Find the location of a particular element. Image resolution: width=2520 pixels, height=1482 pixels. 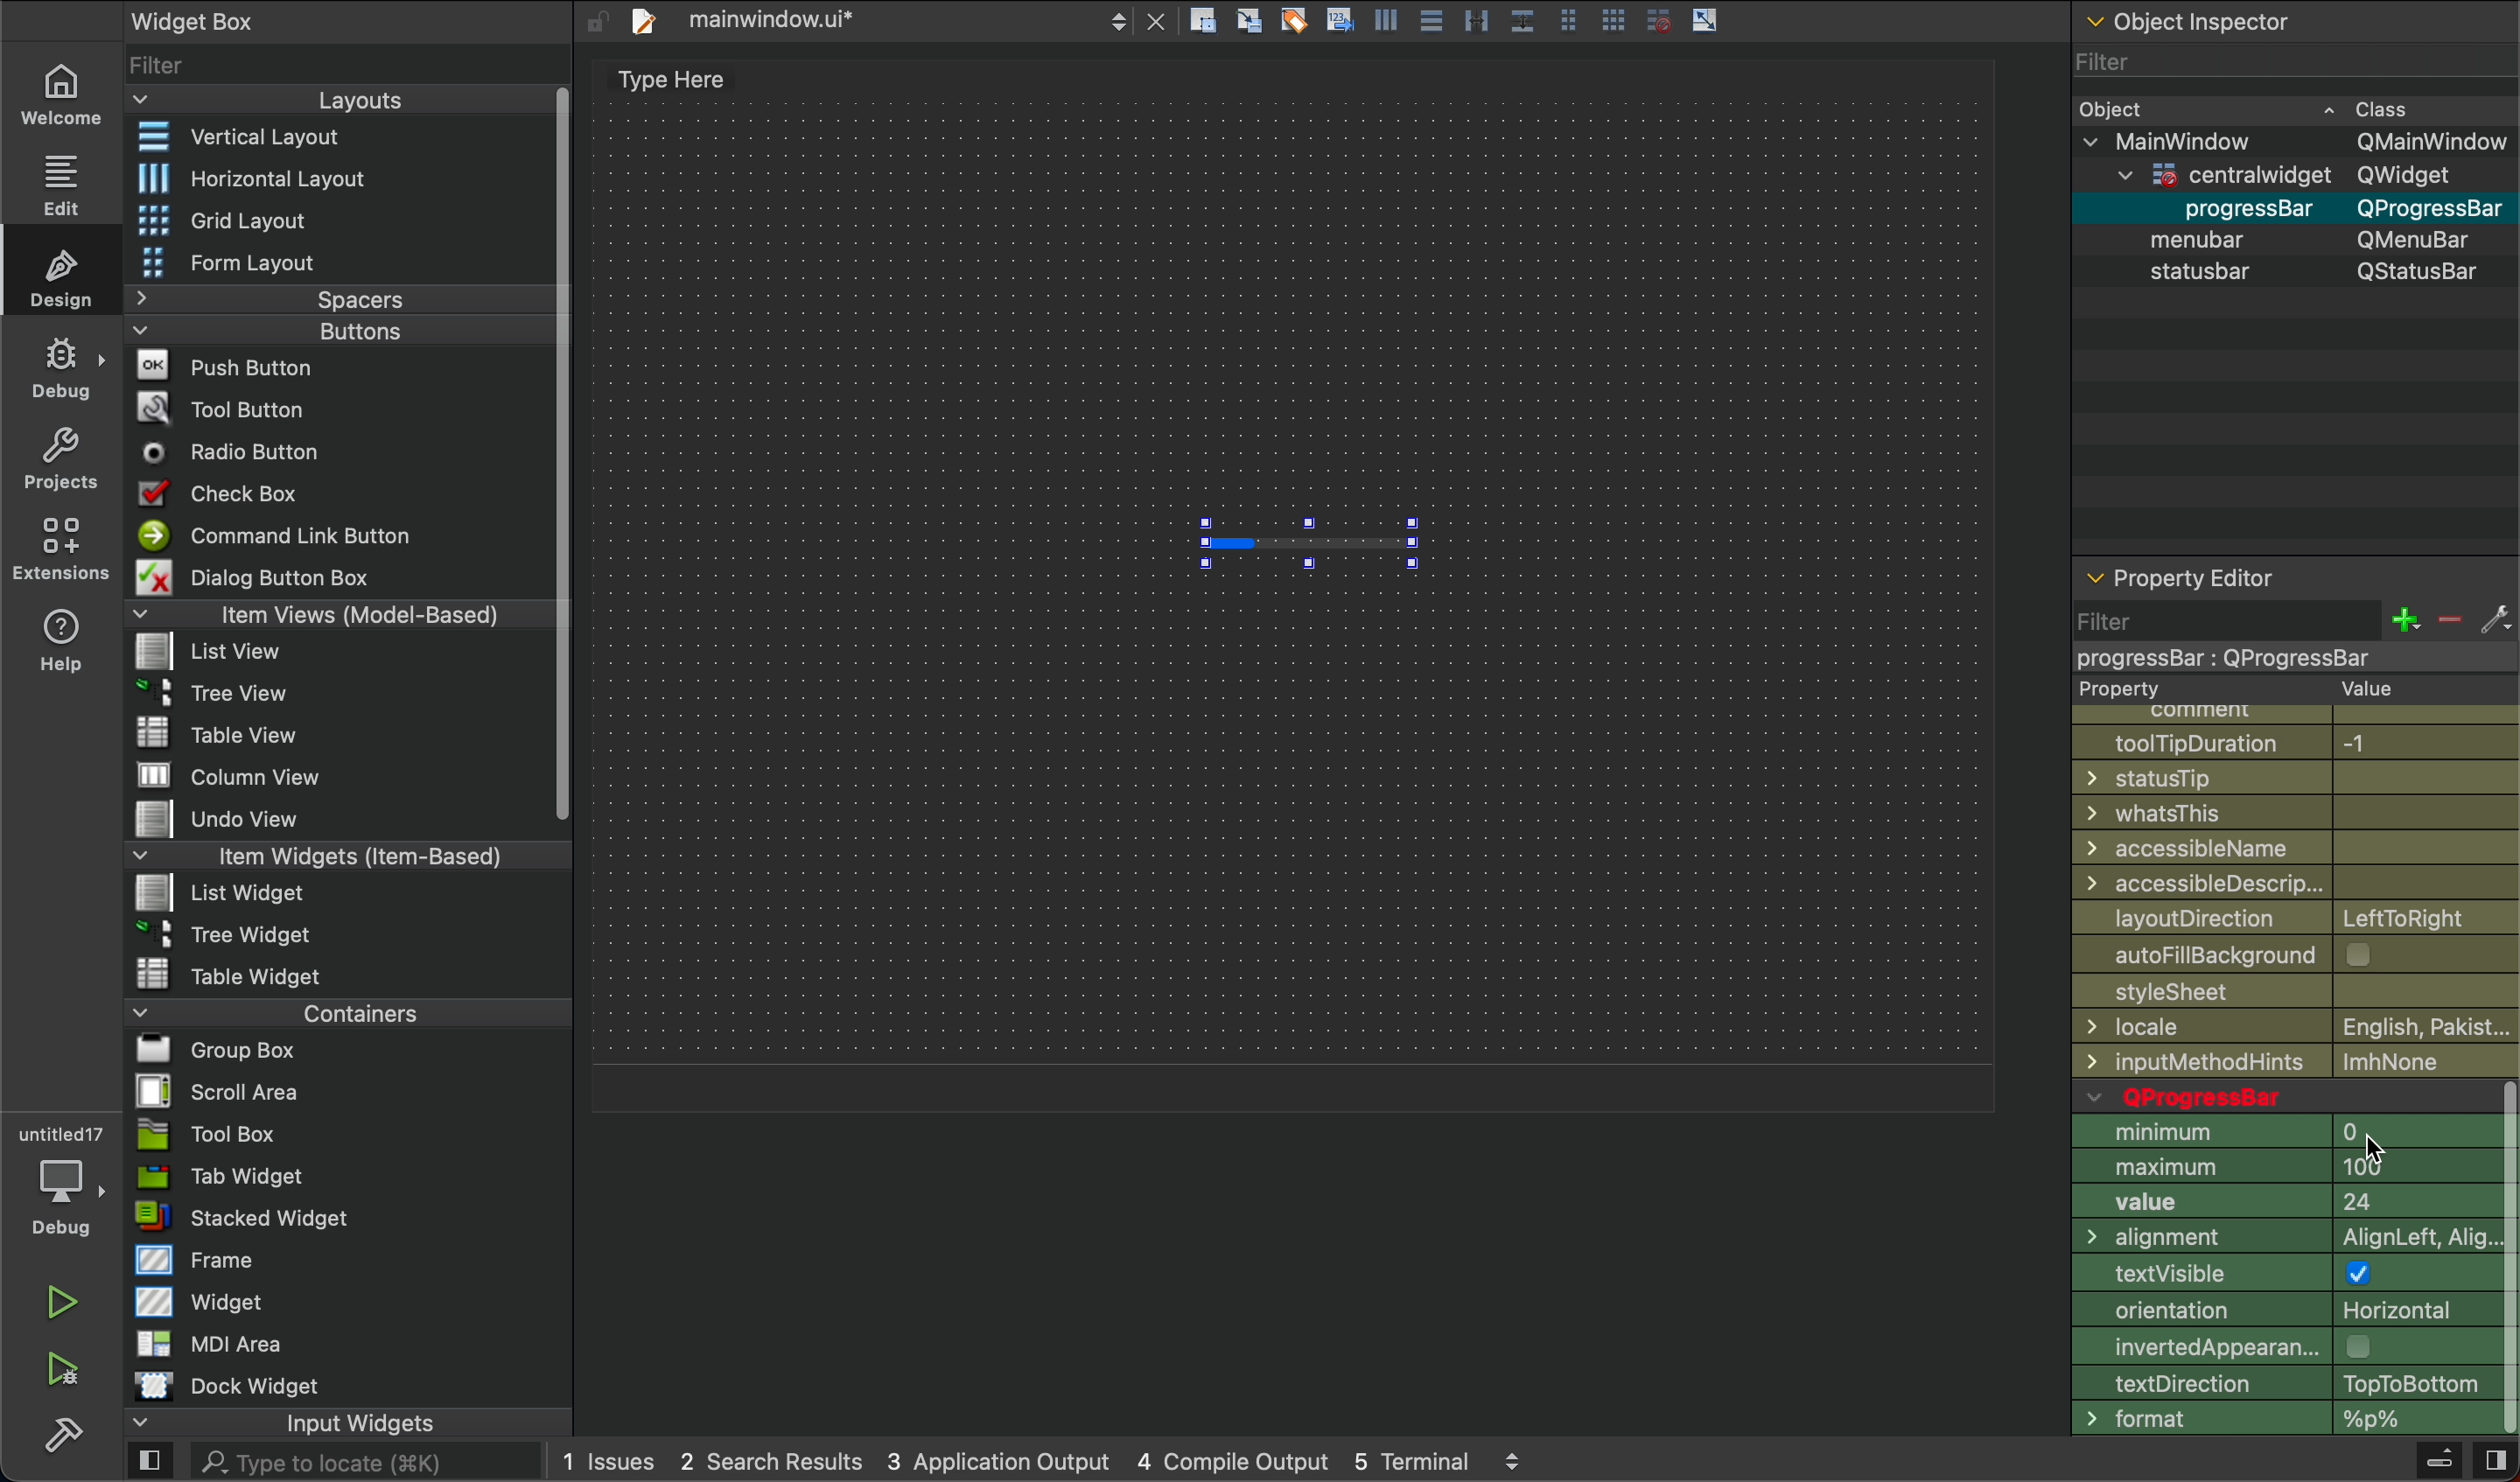

value is located at coordinates (2282, 1206).